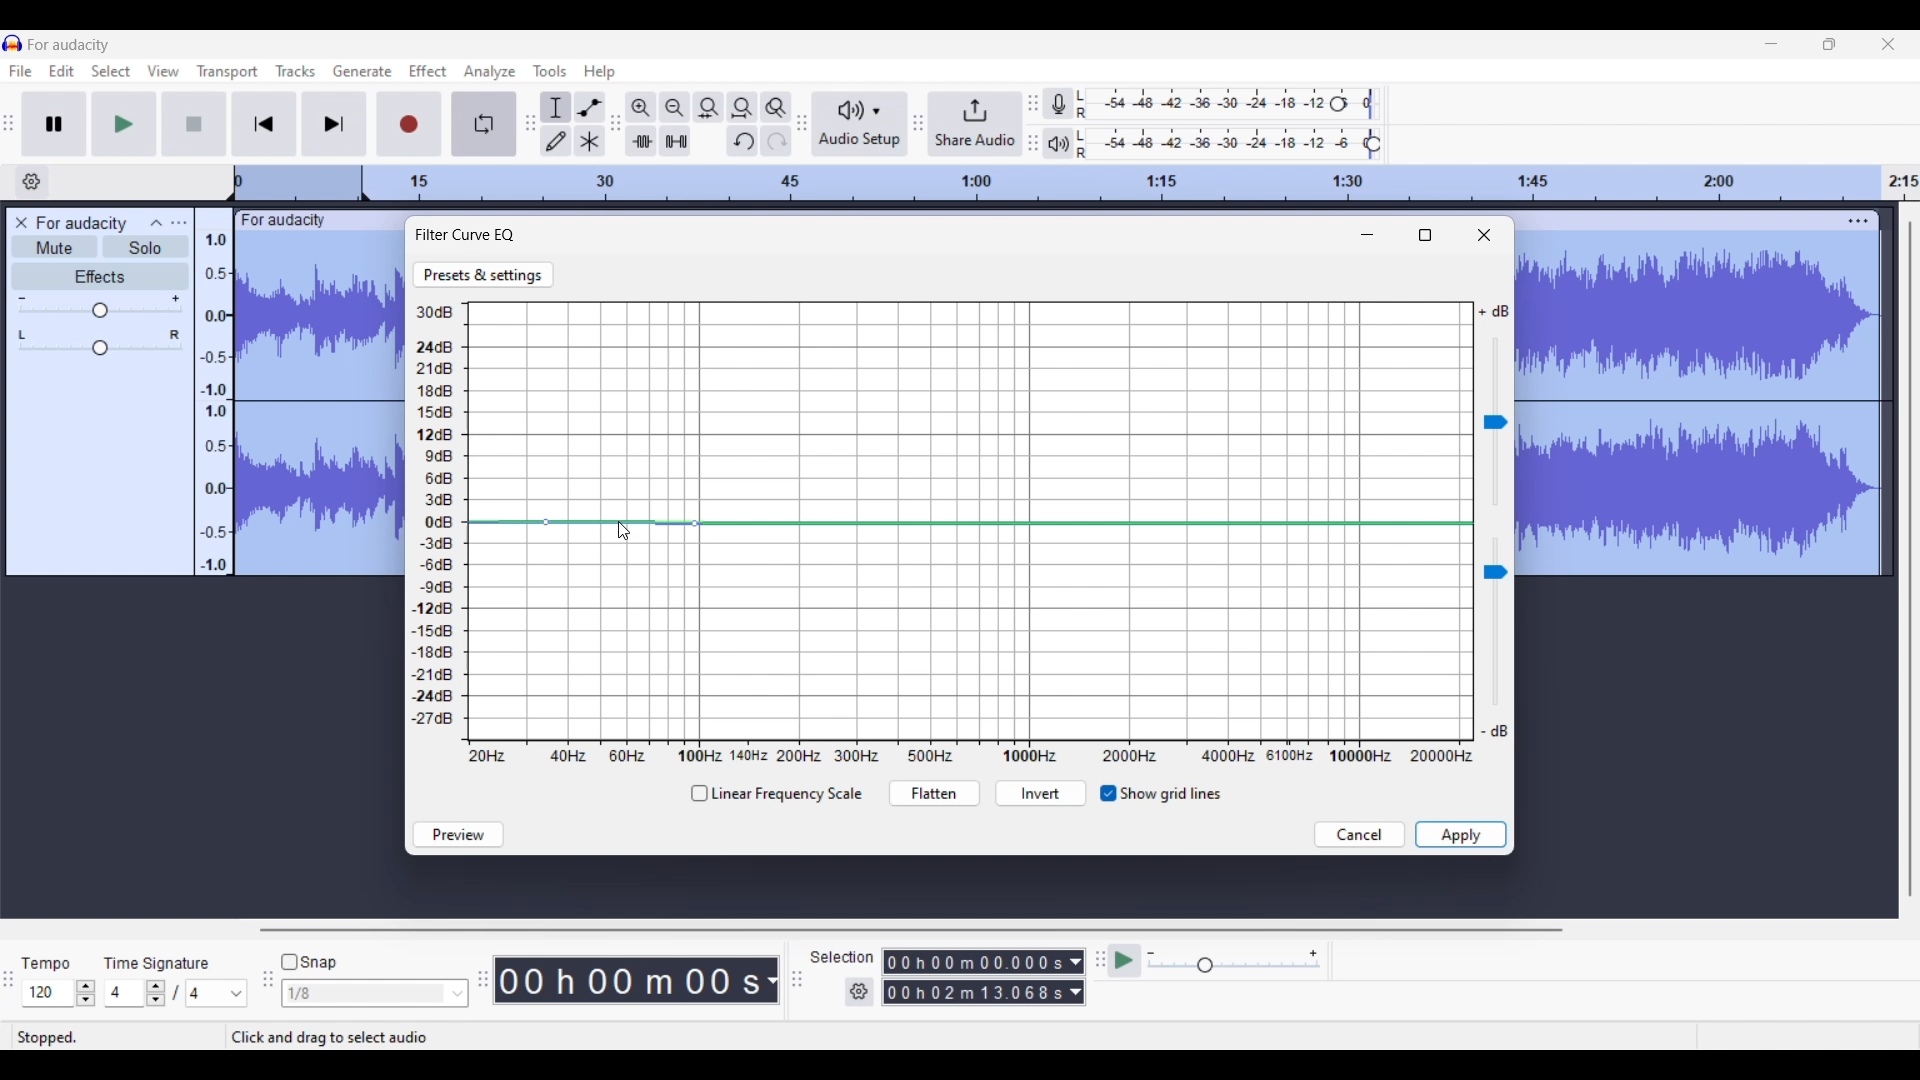 The image size is (1920, 1080). Describe the element at coordinates (589, 140) in the screenshot. I see `Multi-tool` at that location.